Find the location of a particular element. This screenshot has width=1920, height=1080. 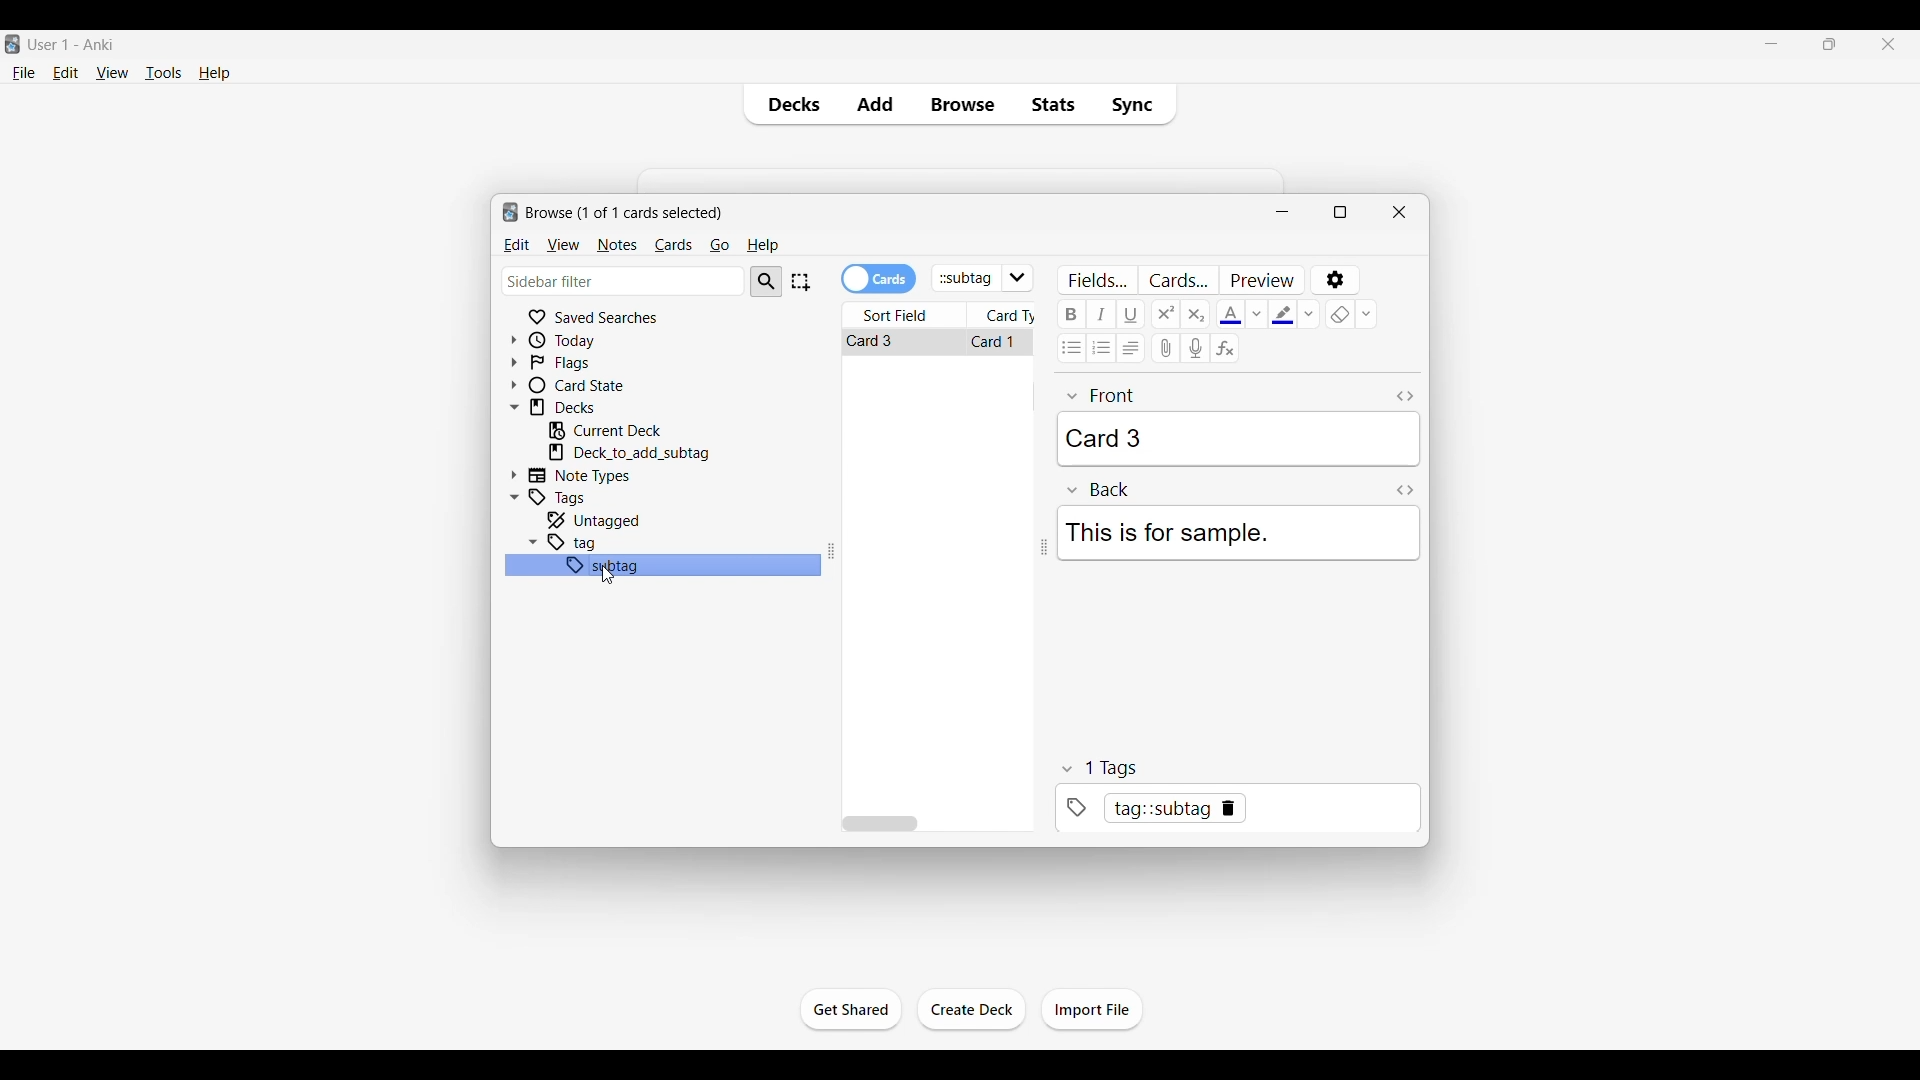

Number of cards to browse and window name is located at coordinates (624, 213).